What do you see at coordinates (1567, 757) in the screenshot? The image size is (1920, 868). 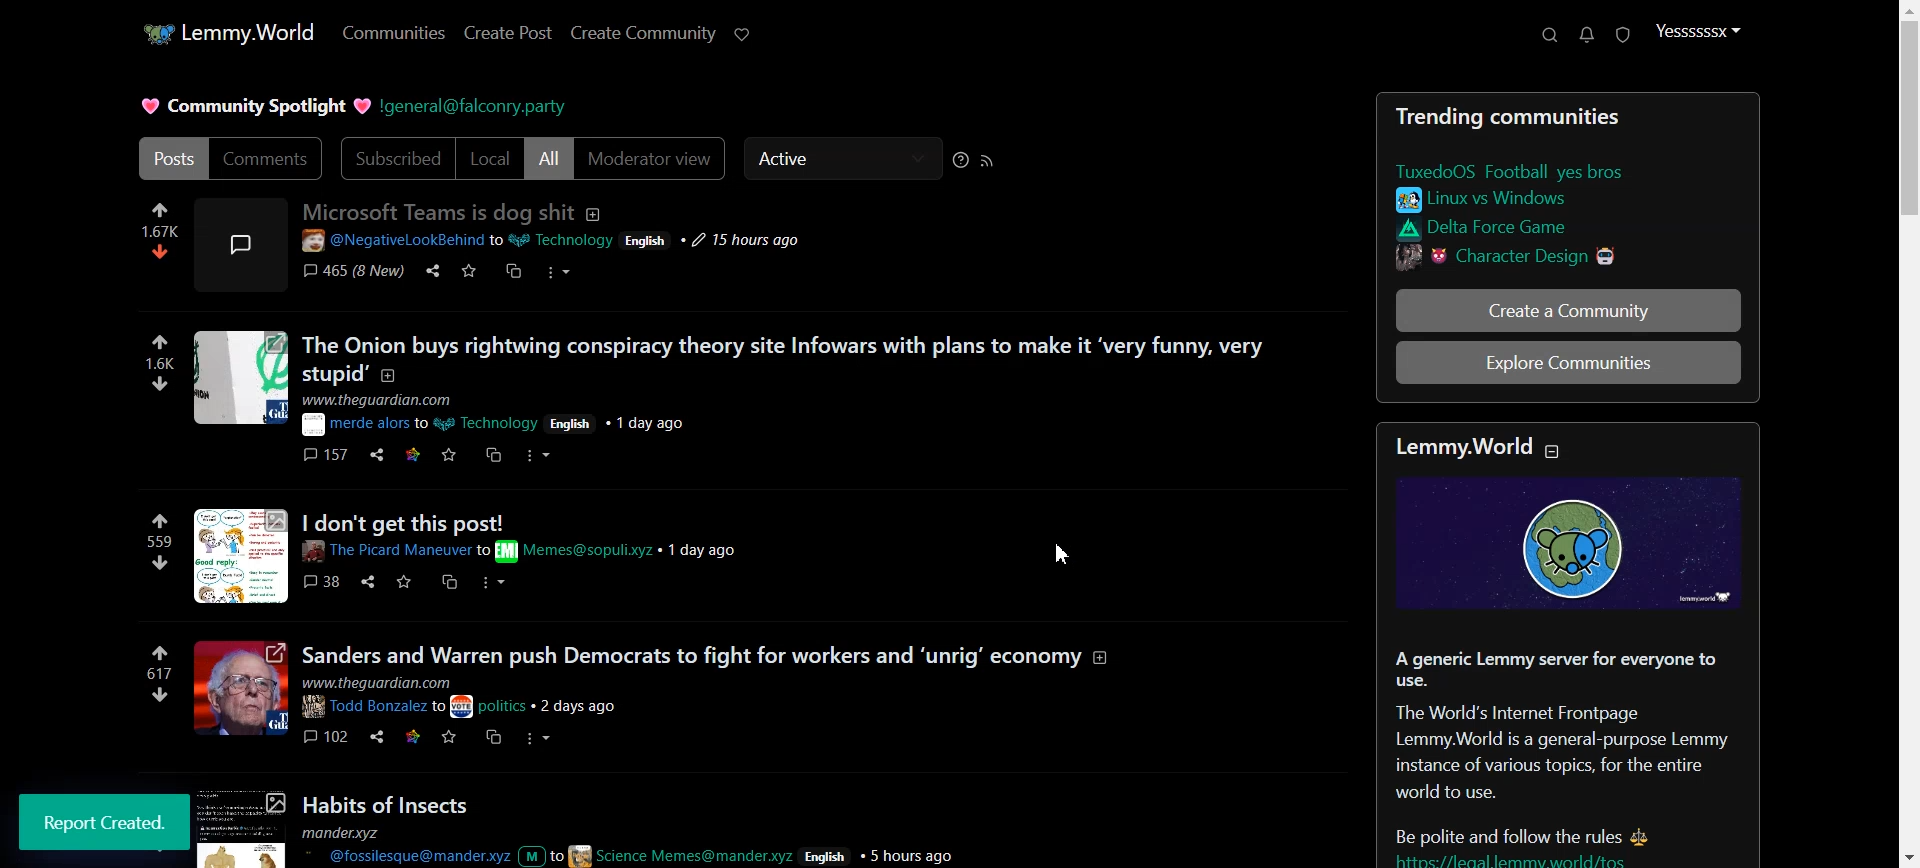 I see `Posts` at bounding box center [1567, 757].